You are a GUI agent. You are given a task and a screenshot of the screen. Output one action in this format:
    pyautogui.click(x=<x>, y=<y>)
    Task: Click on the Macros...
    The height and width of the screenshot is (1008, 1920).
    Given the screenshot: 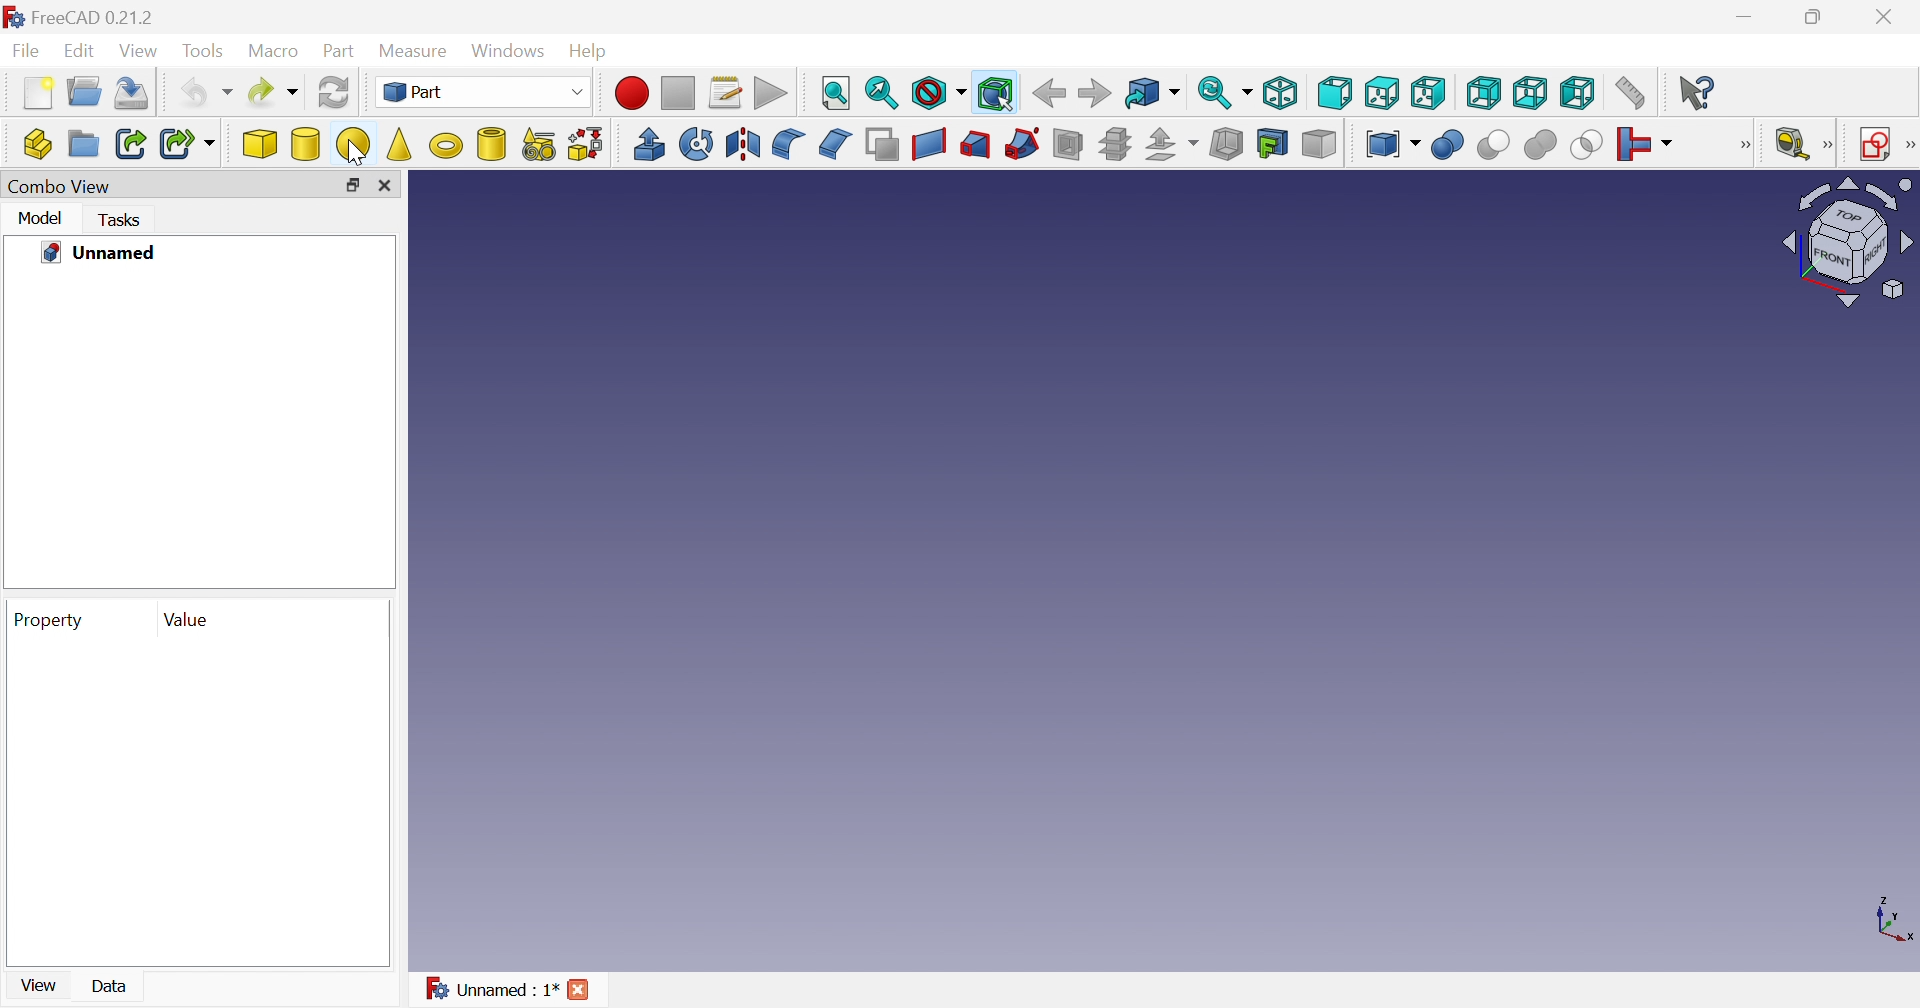 What is the action you would take?
    pyautogui.click(x=724, y=94)
    